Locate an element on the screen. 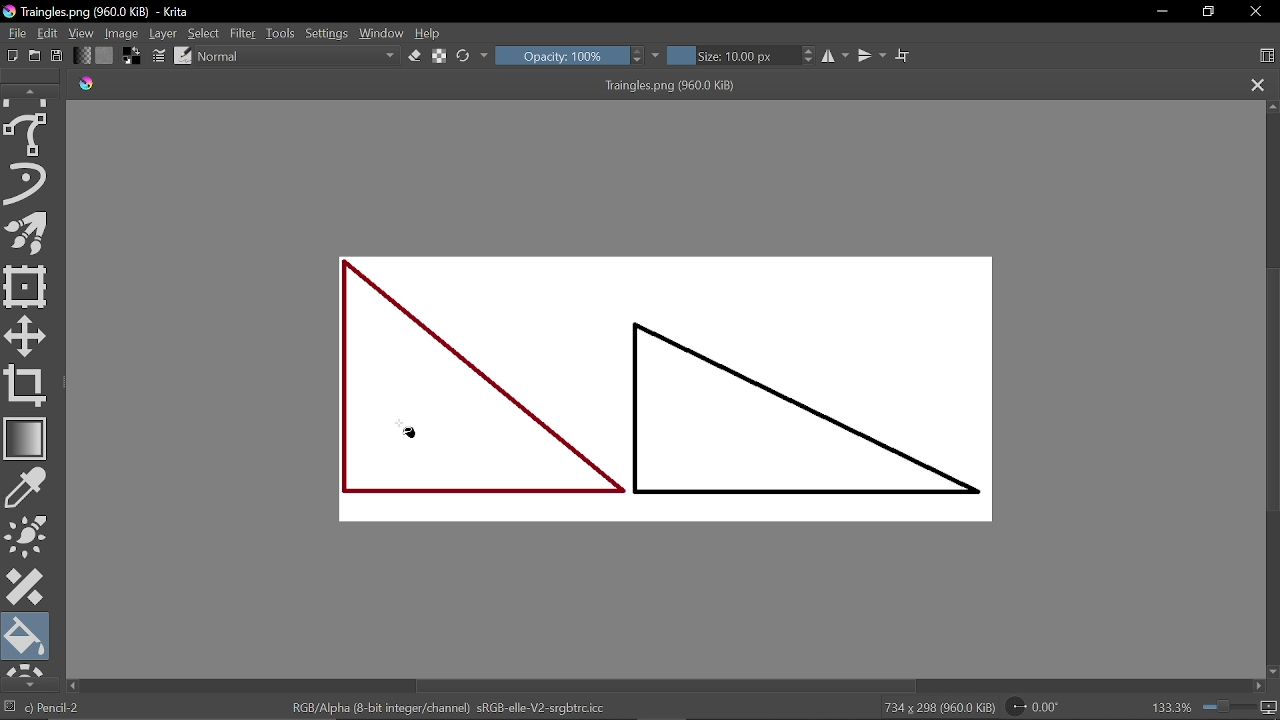  Current diagram is located at coordinates (674, 391).